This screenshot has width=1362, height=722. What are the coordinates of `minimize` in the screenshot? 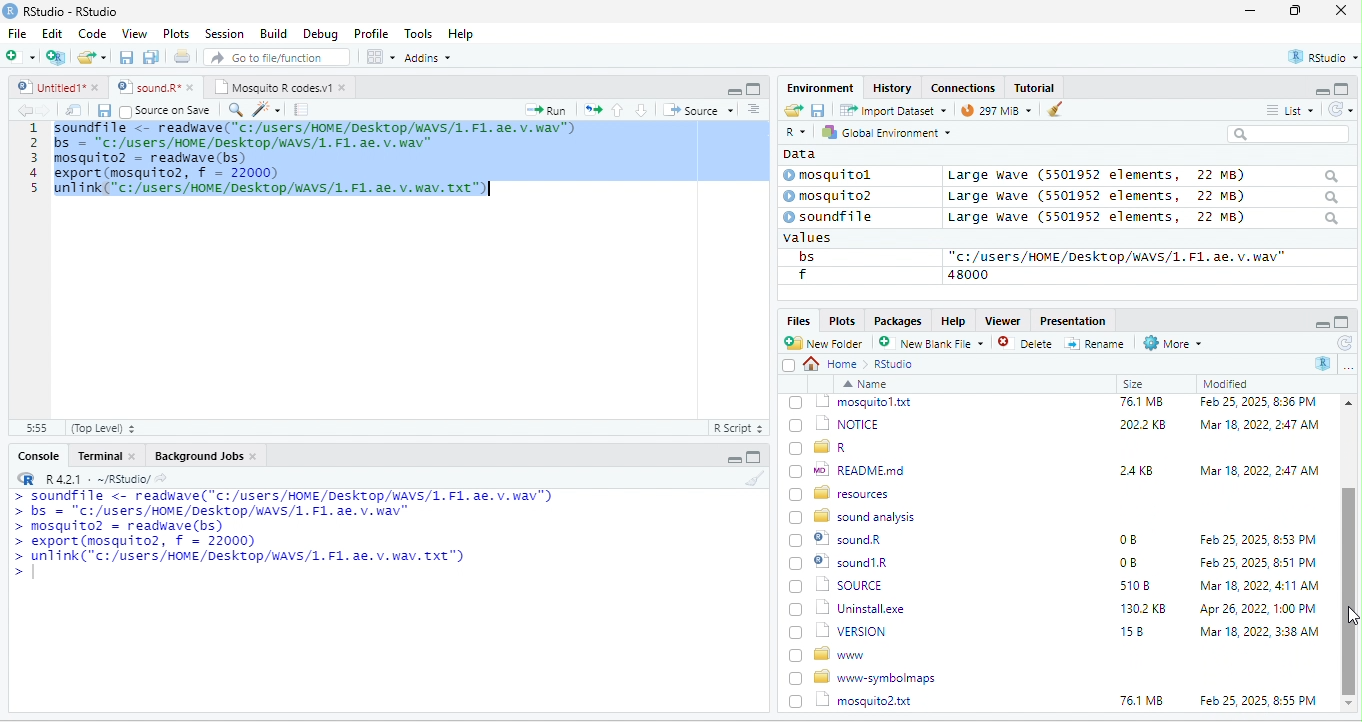 It's located at (1314, 90).